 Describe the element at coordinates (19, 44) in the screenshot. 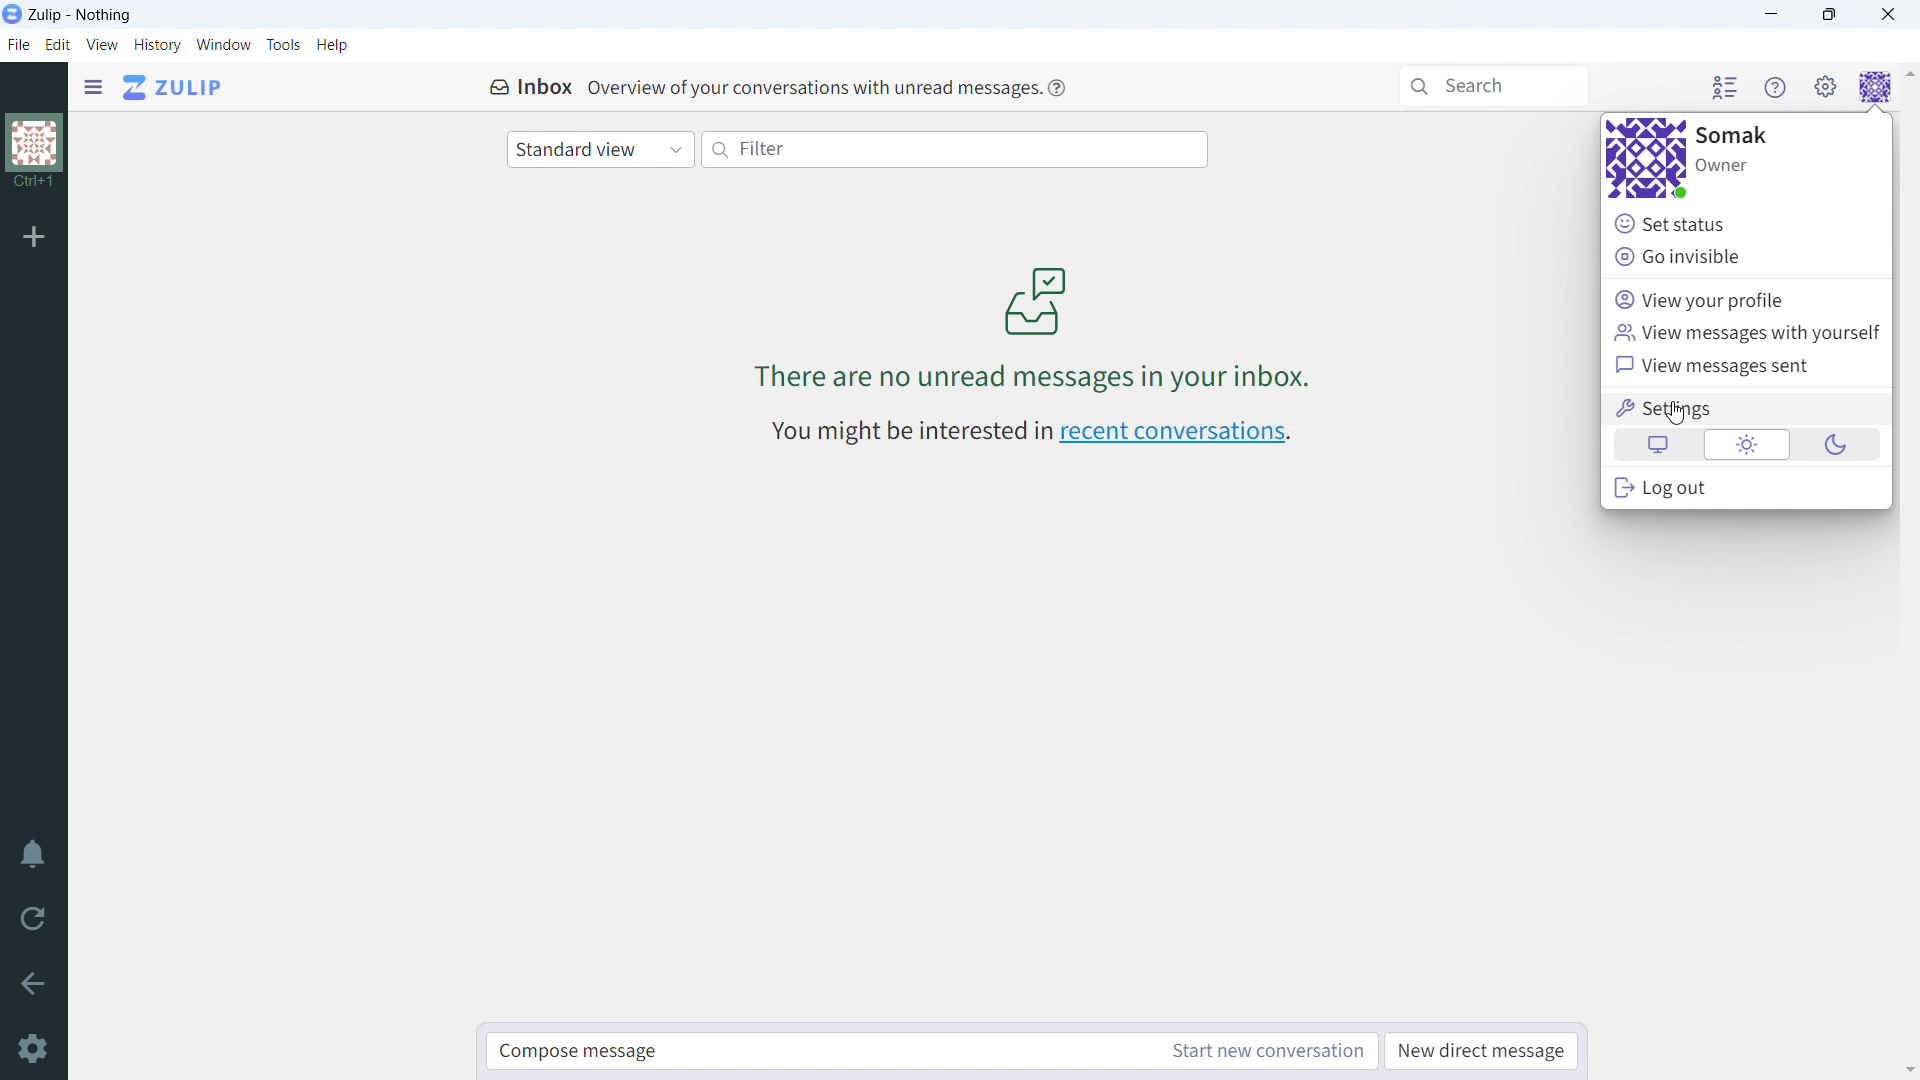

I see `file` at that location.